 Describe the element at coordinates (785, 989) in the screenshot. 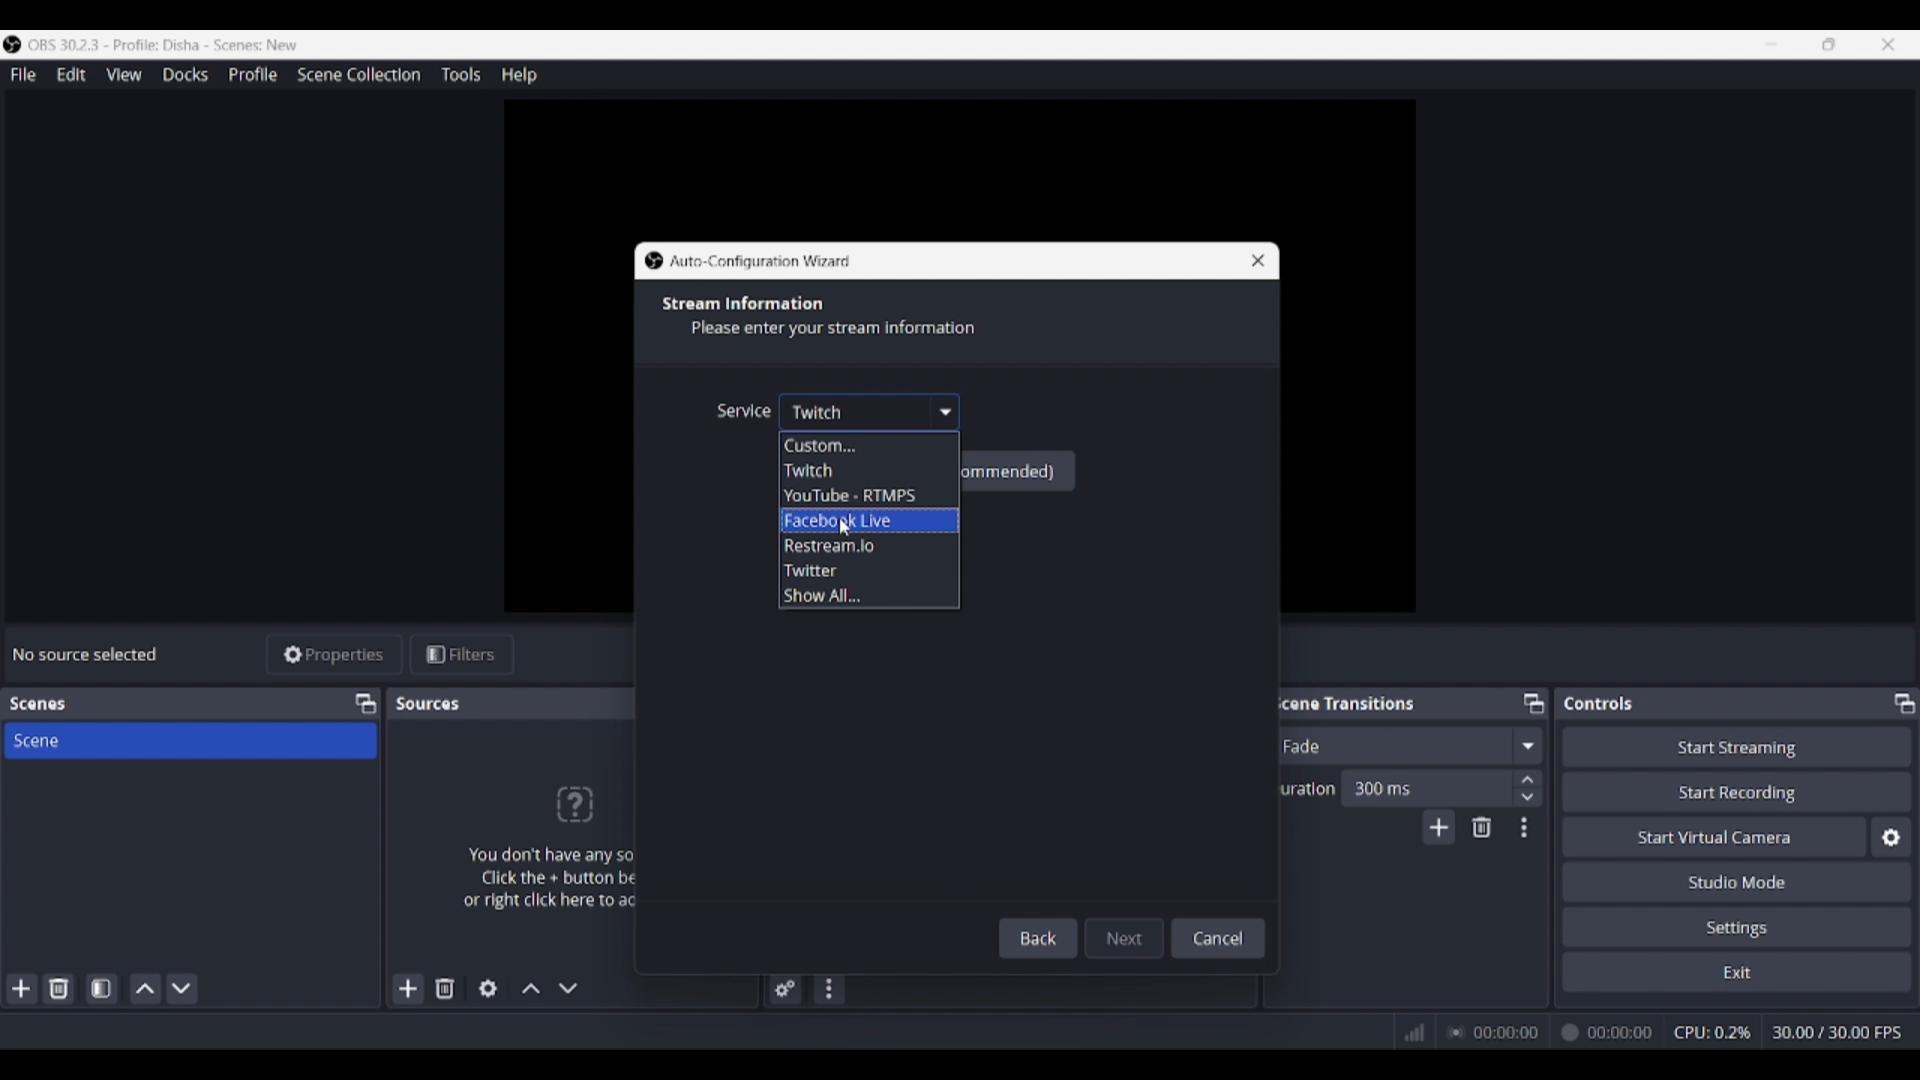

I see `Advanced audio properties` at that location.